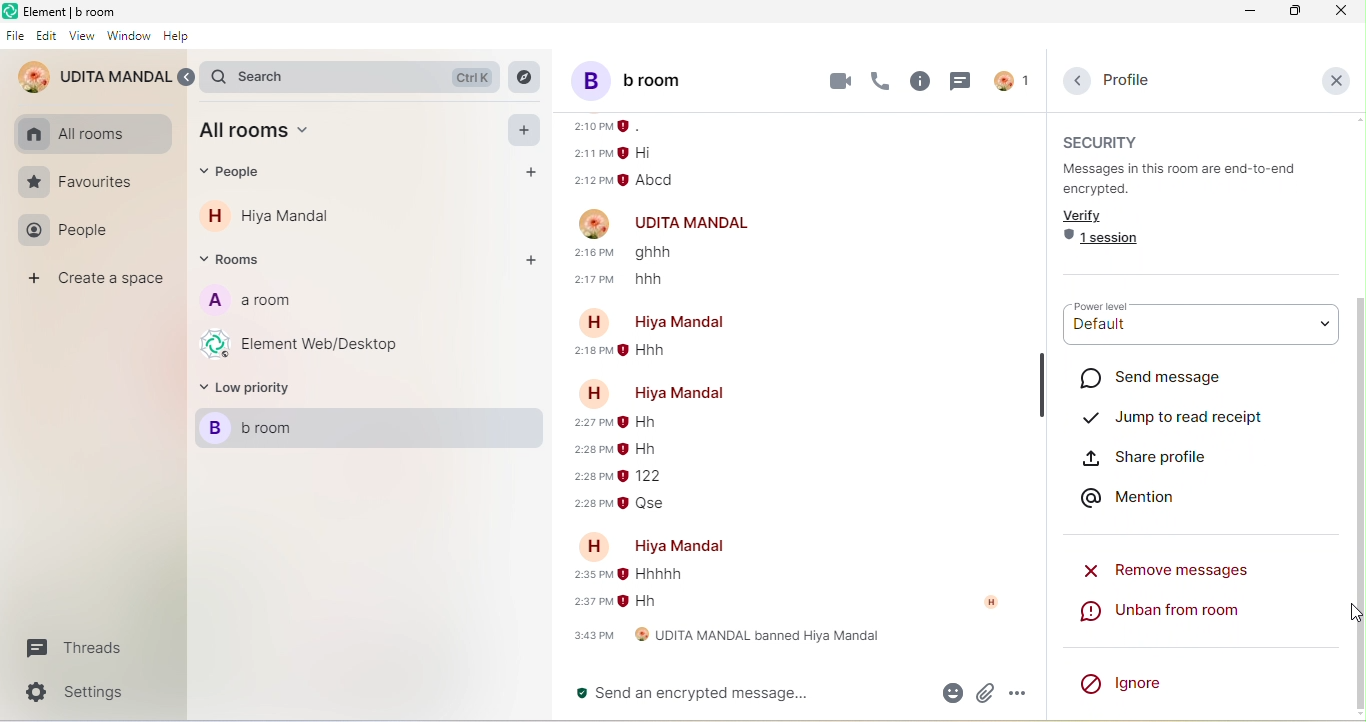 Image resolution: width=1366 pixels, height=722 pixels. What do you see at coordinates (10, 12) in the screenshot?
I see `element logo` at bounding box center [10, 12].